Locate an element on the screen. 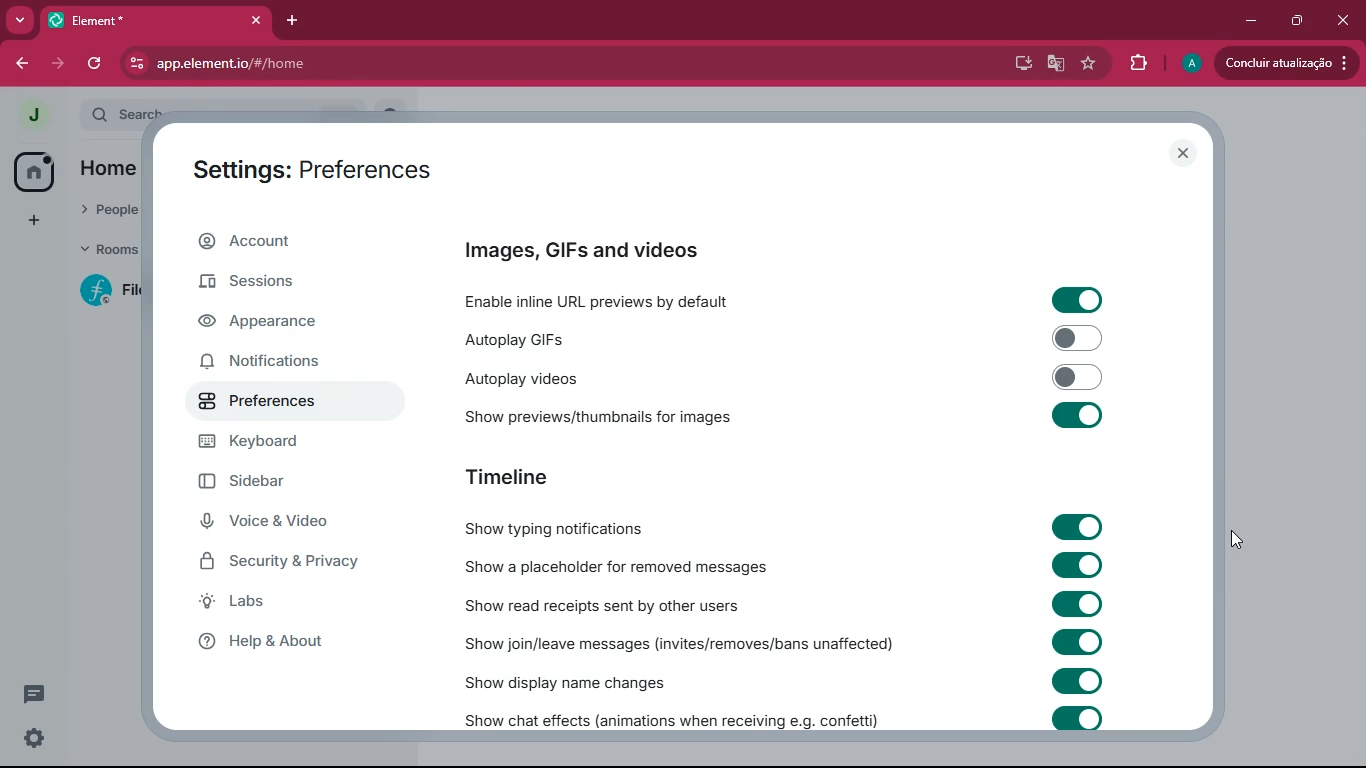 This screenshot has height=768, width=1366. toggle on/off is located at coordinates (1079, 680).